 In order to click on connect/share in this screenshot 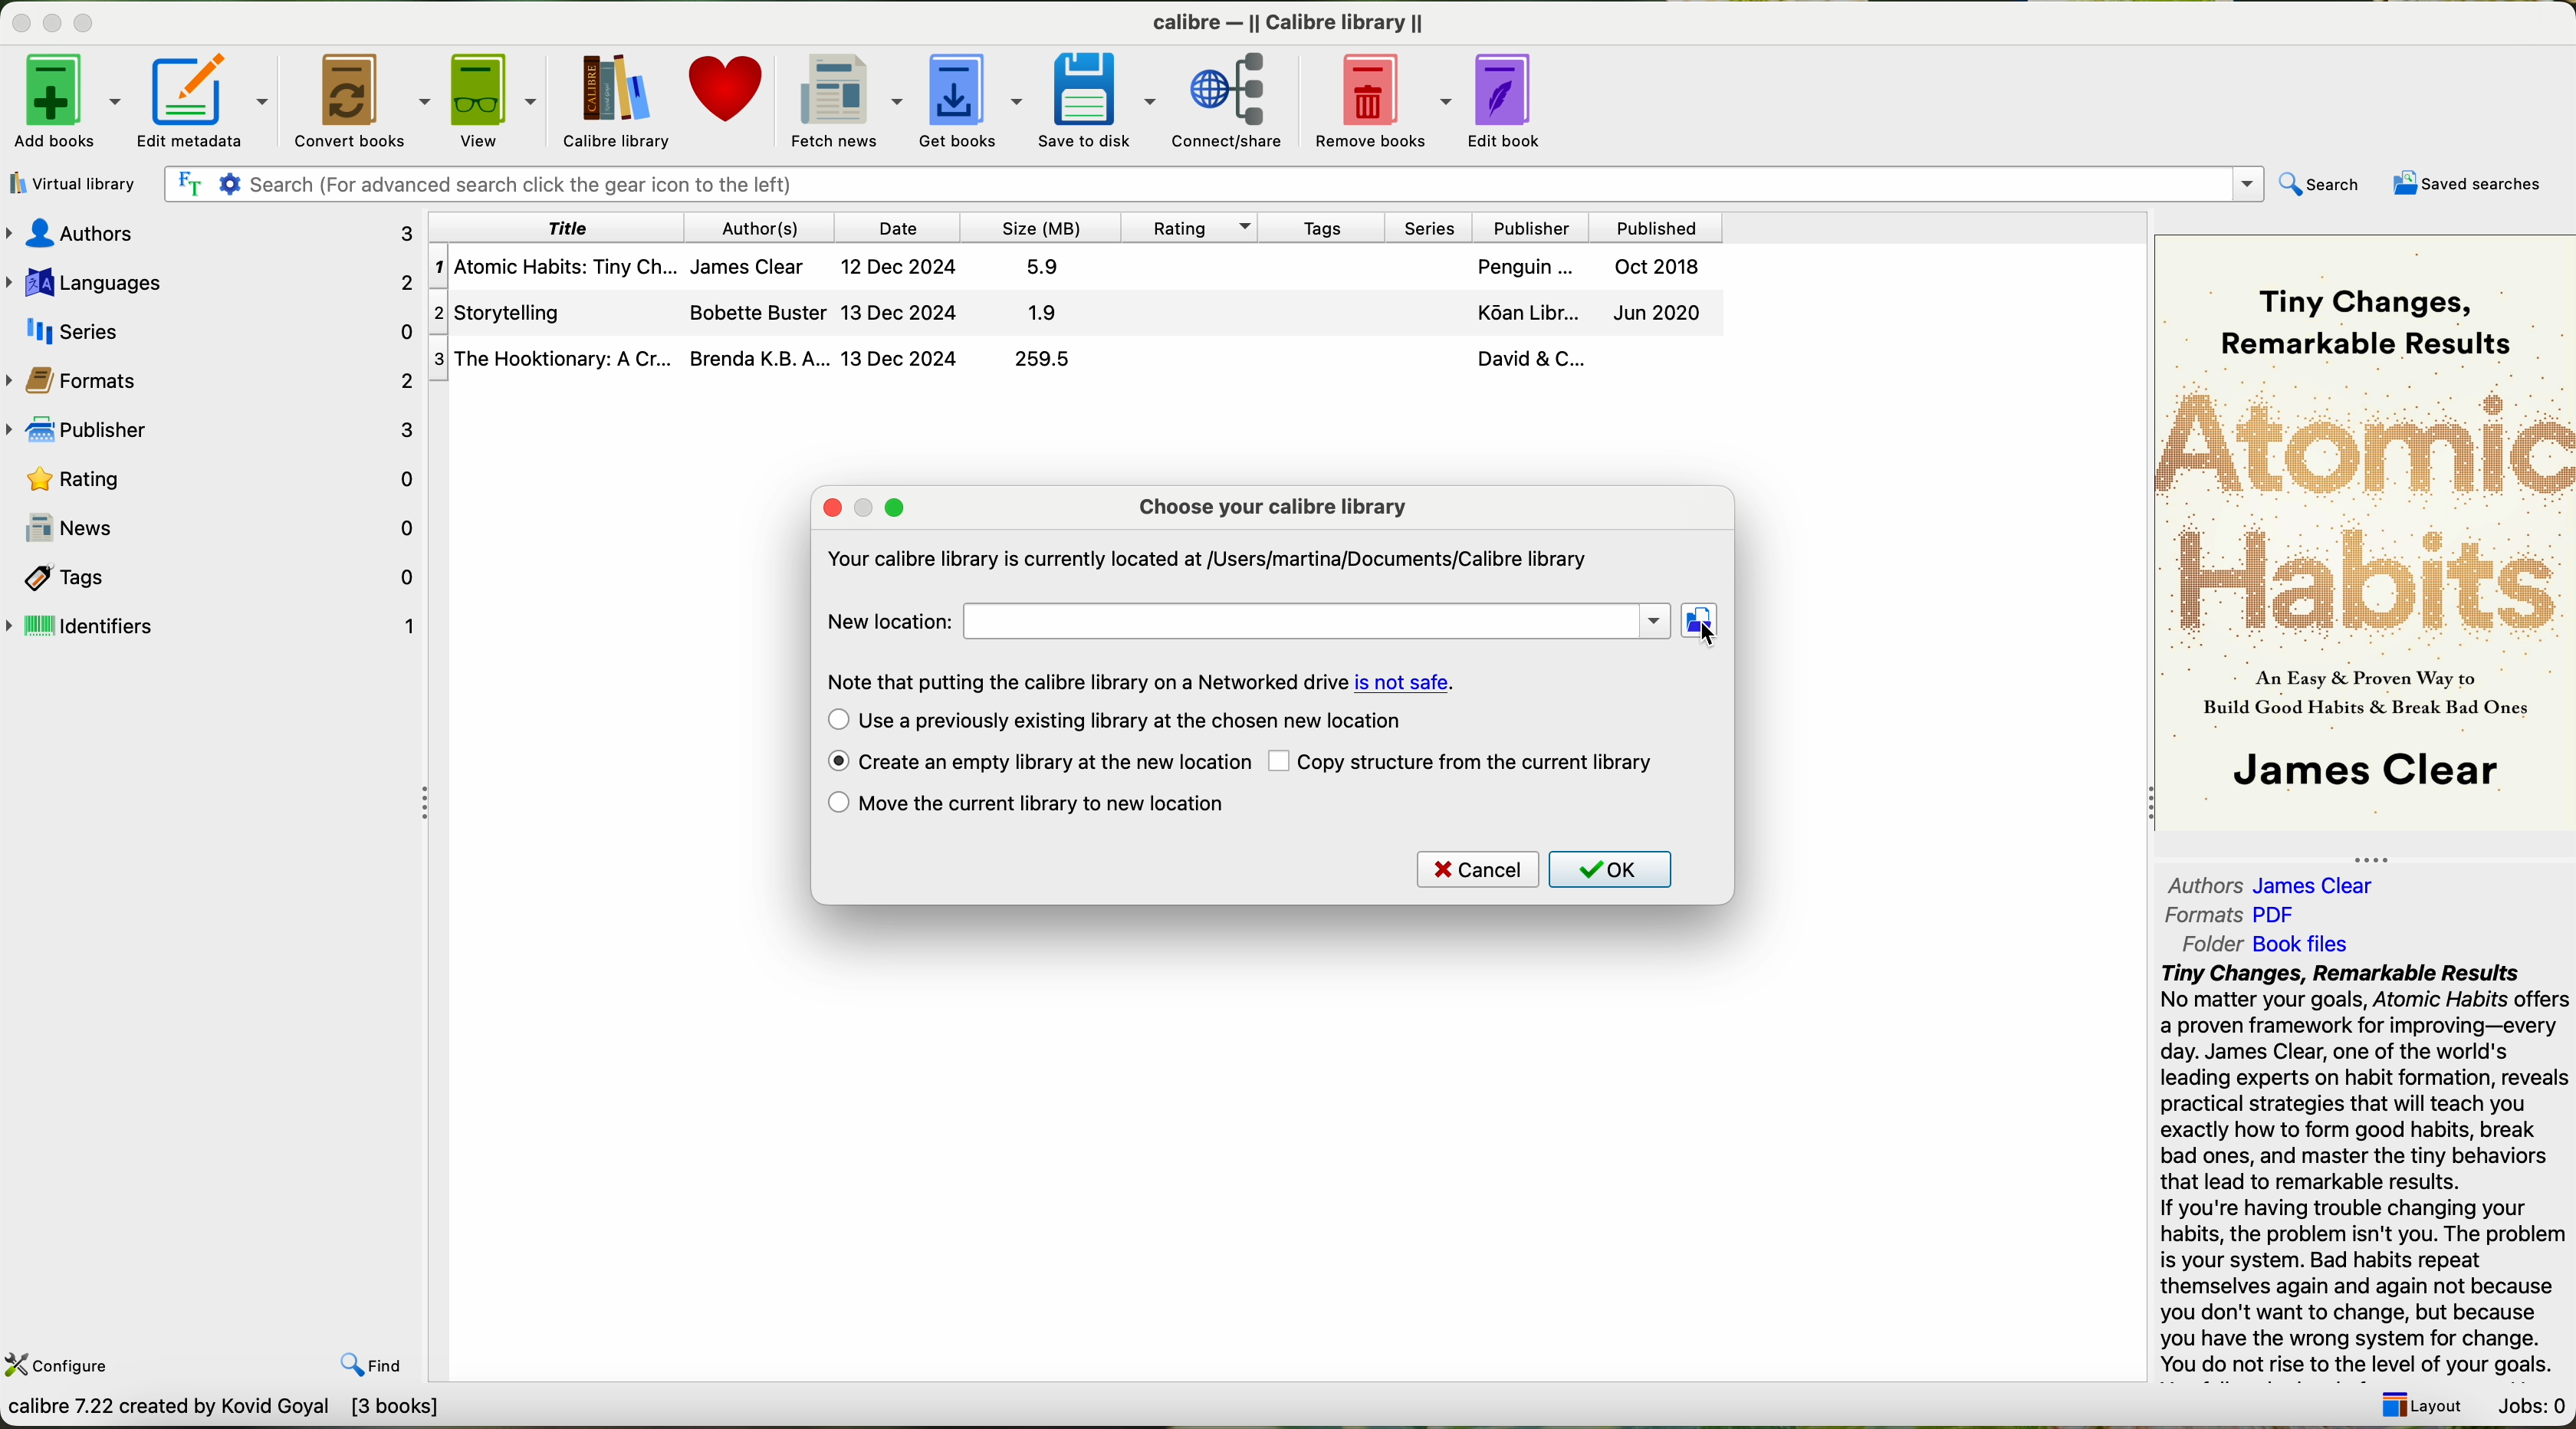, I will do `click(1240, 98)`.